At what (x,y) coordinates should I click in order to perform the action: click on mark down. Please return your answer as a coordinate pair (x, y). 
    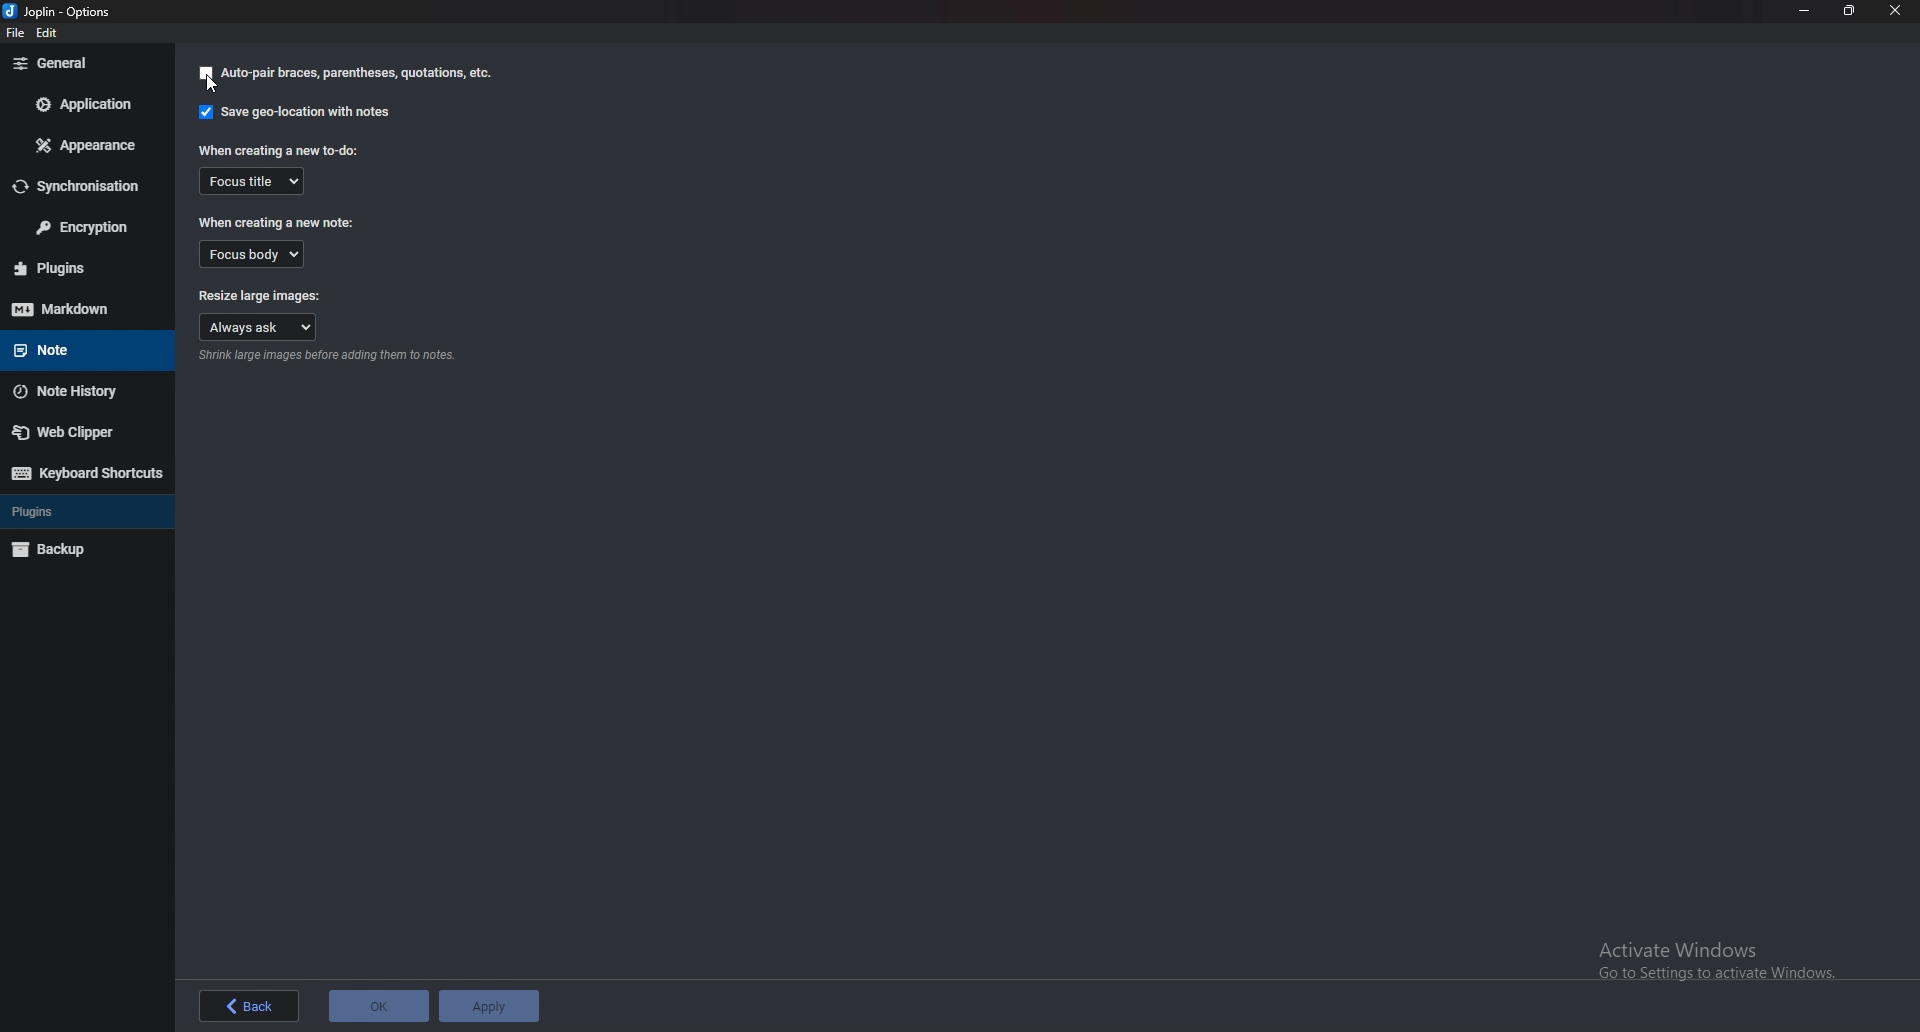
    Looking at the image, I should click on (73, 309).